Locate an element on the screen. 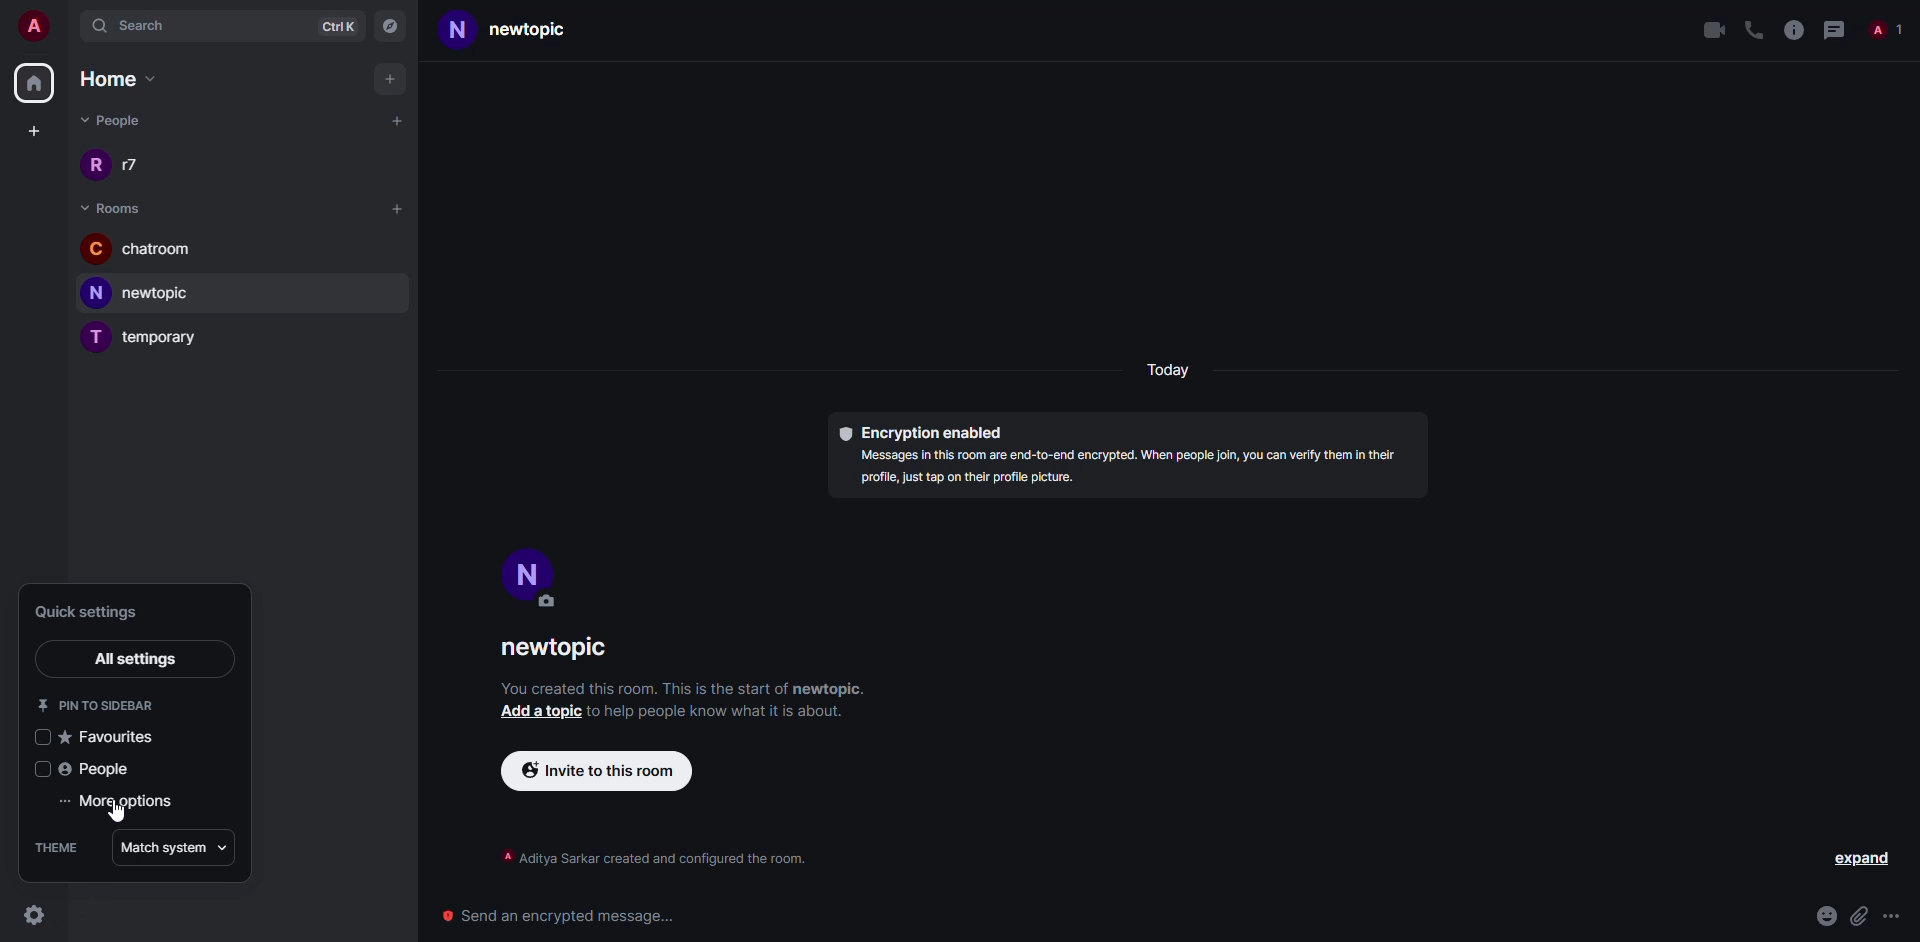  home is located at coordinates (33, 83).